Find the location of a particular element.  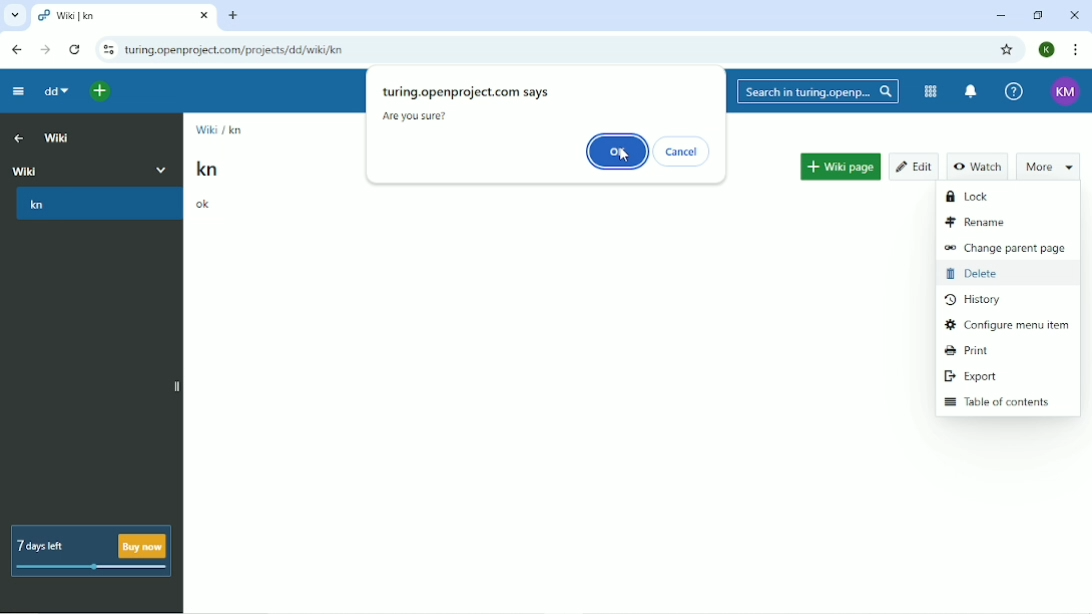

ok is located at coordinates (203, 205).